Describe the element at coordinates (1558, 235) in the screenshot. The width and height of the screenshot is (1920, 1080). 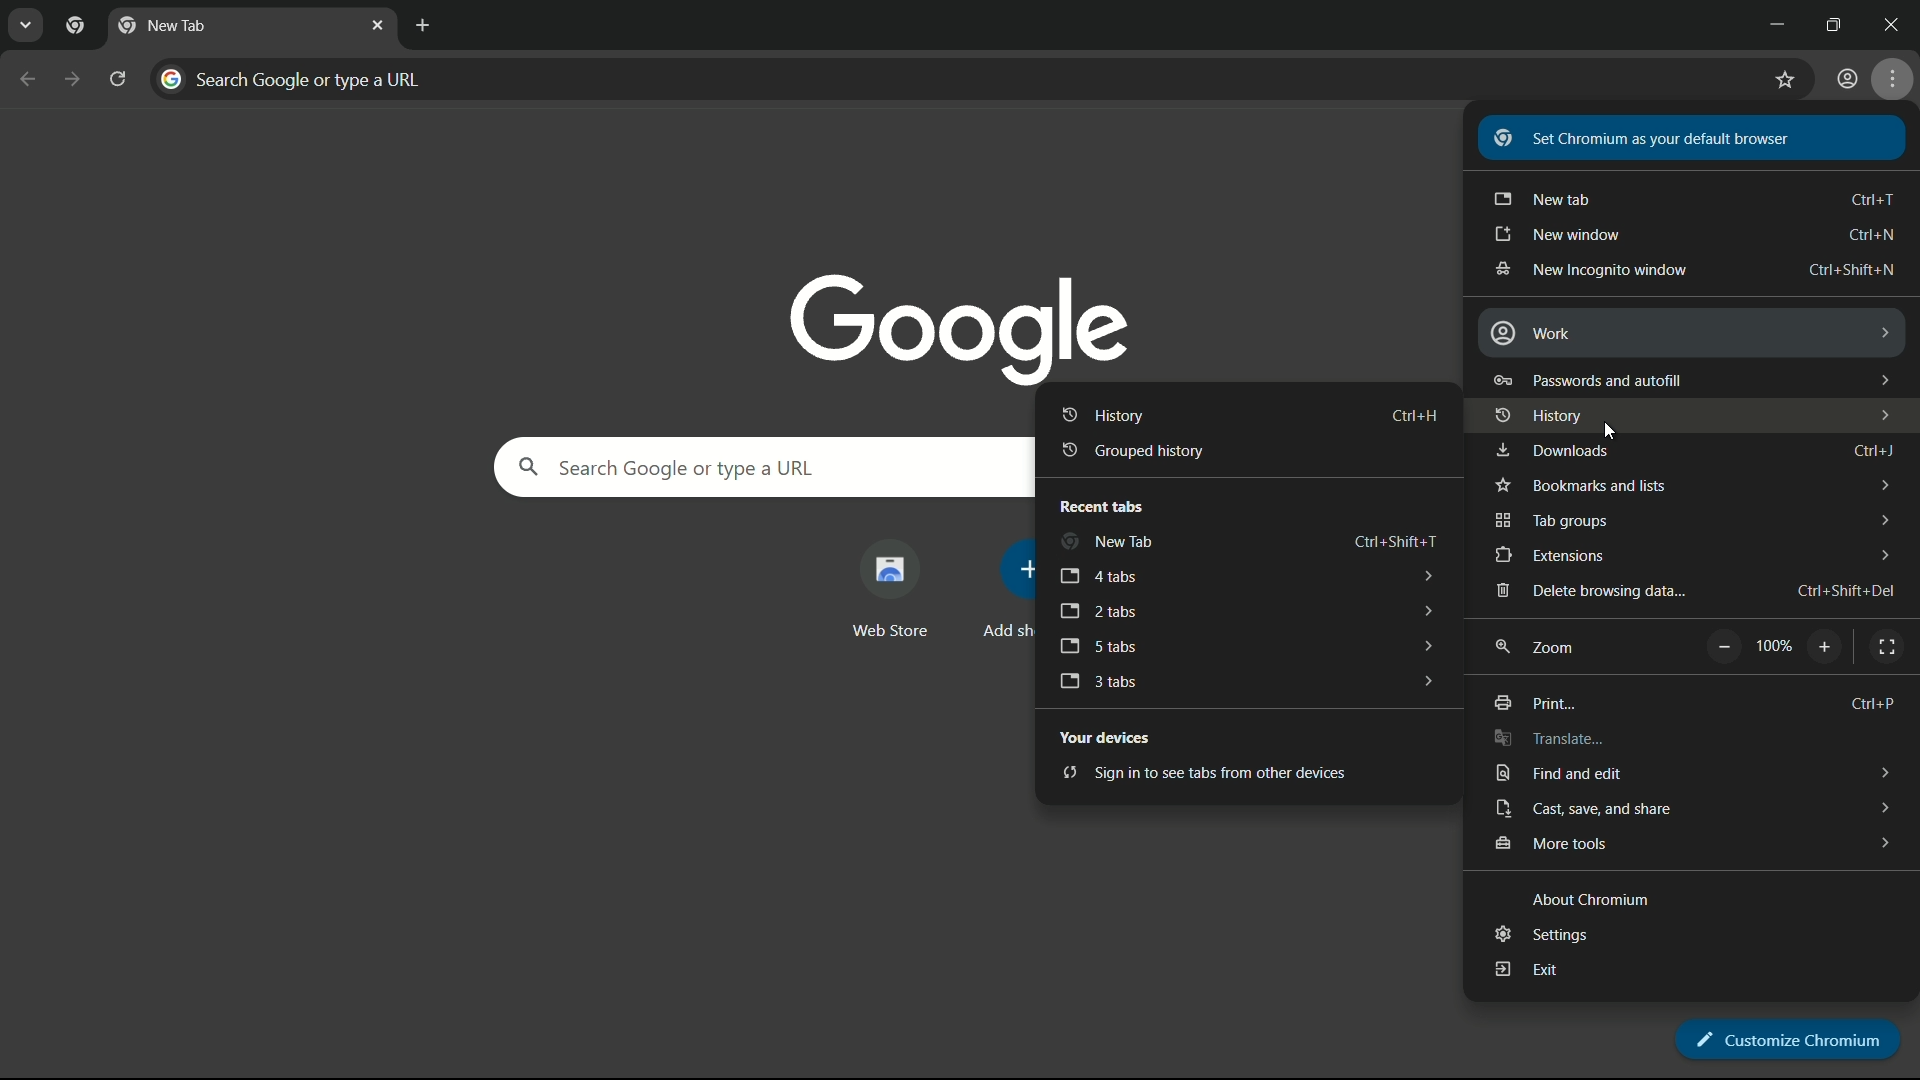
I see `new window` at that location.